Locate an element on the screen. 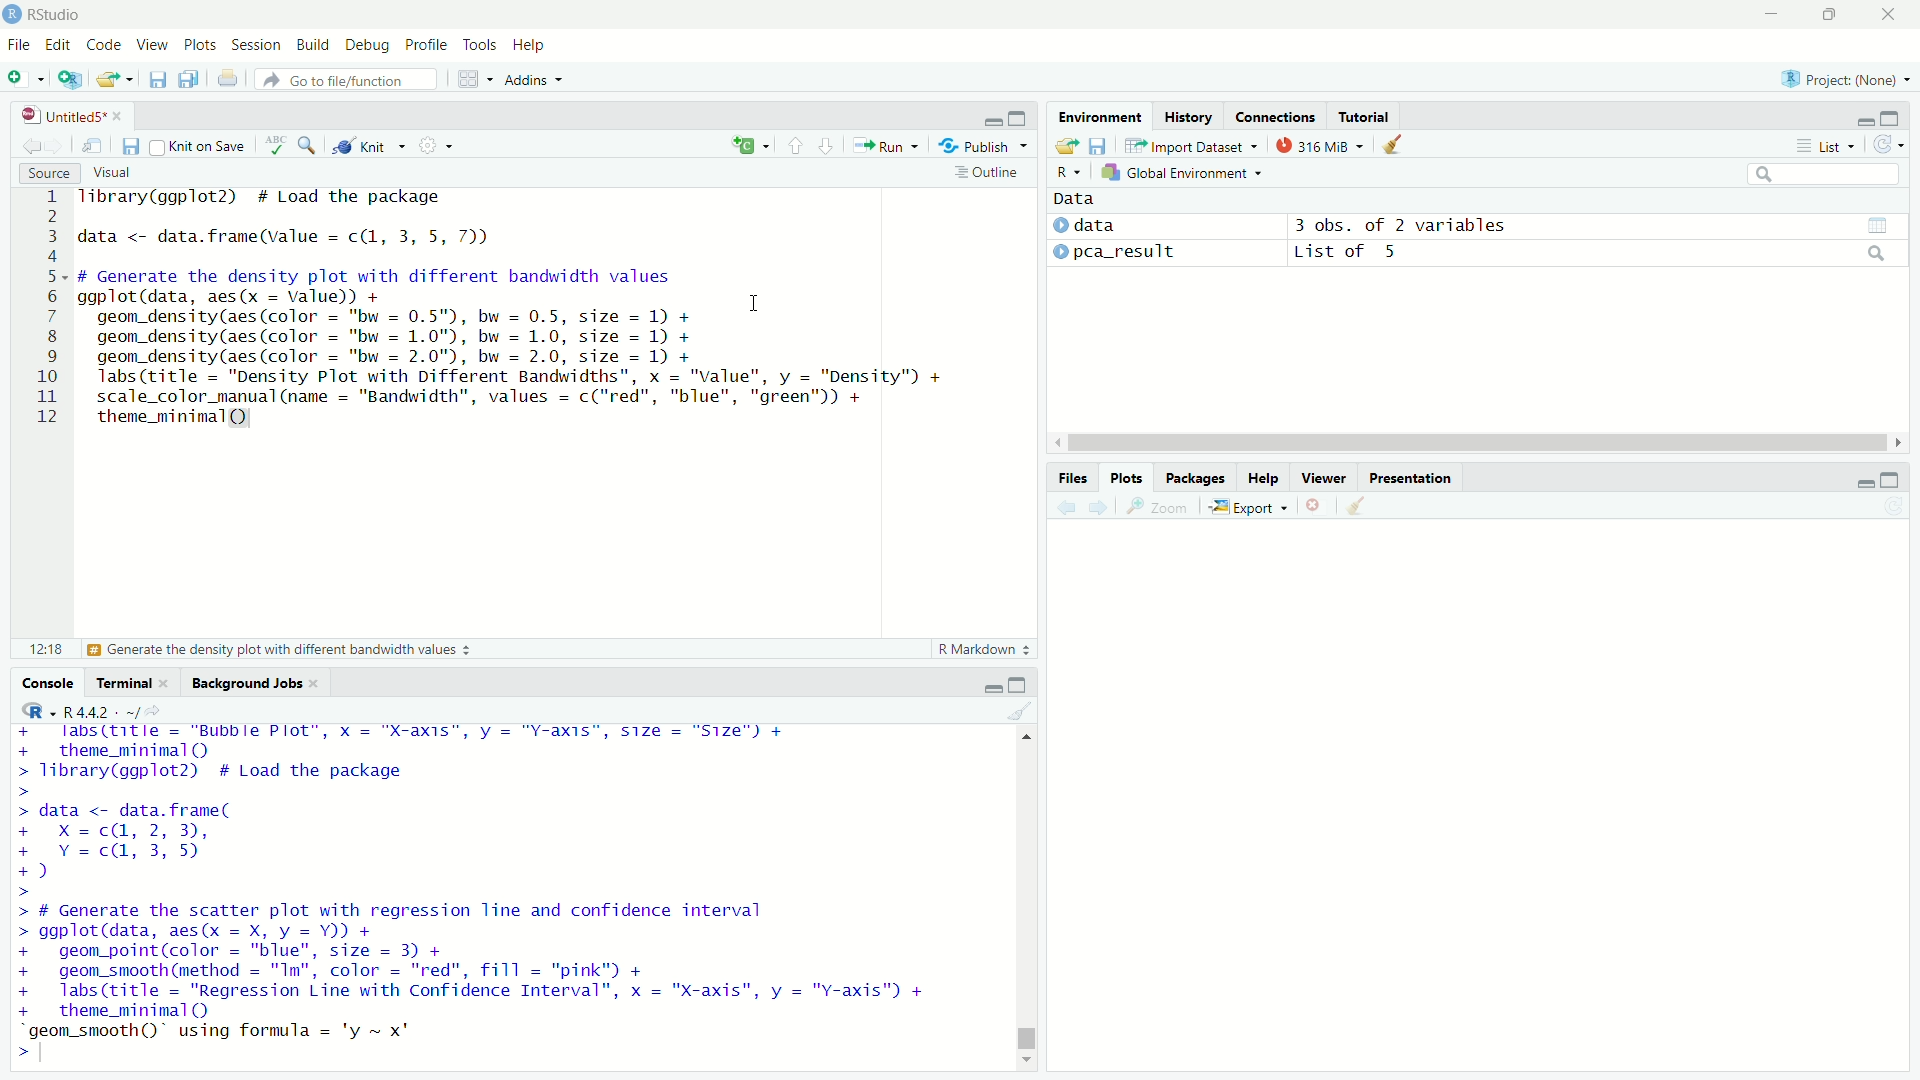 This screenshot has height=1080, width=1920. Plots is located at coordinates (199, 43).